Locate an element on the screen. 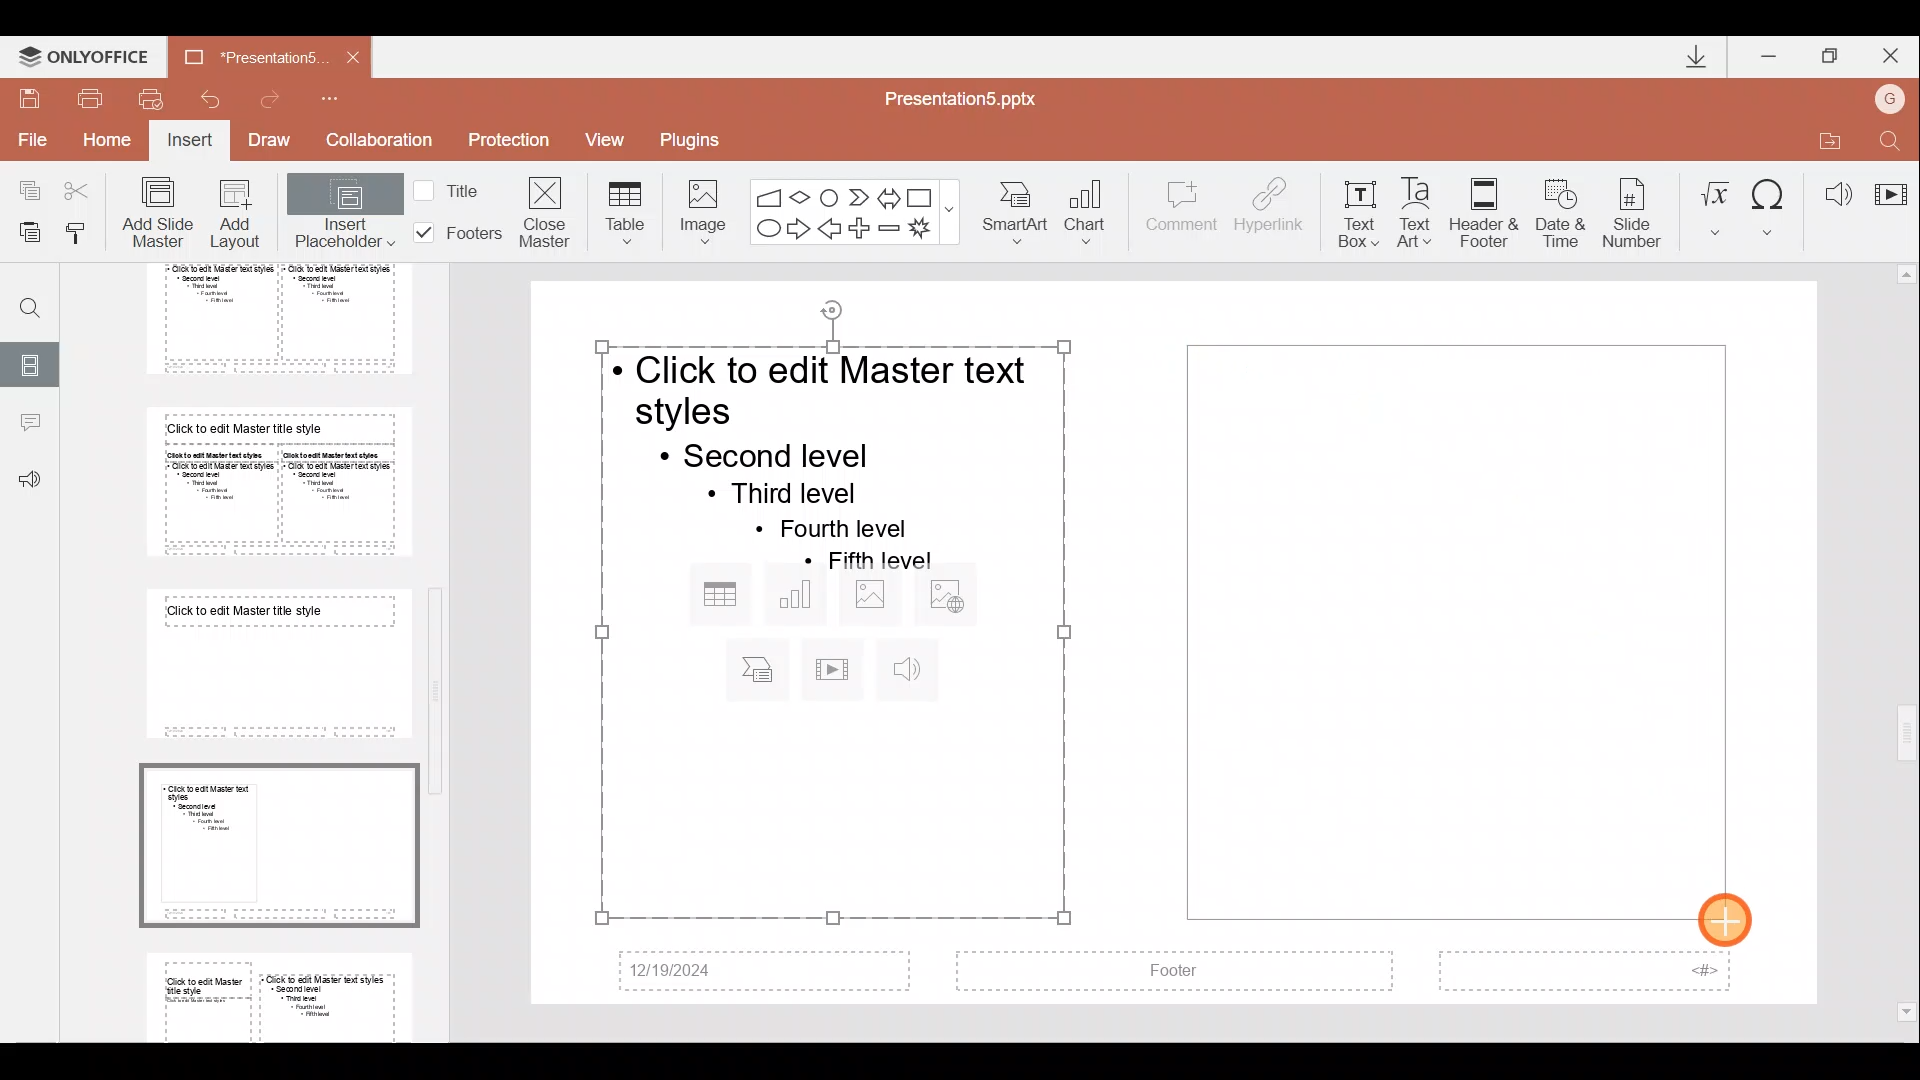  Inserted placeholder on presentation slide is located at coordinates (1459, 629).